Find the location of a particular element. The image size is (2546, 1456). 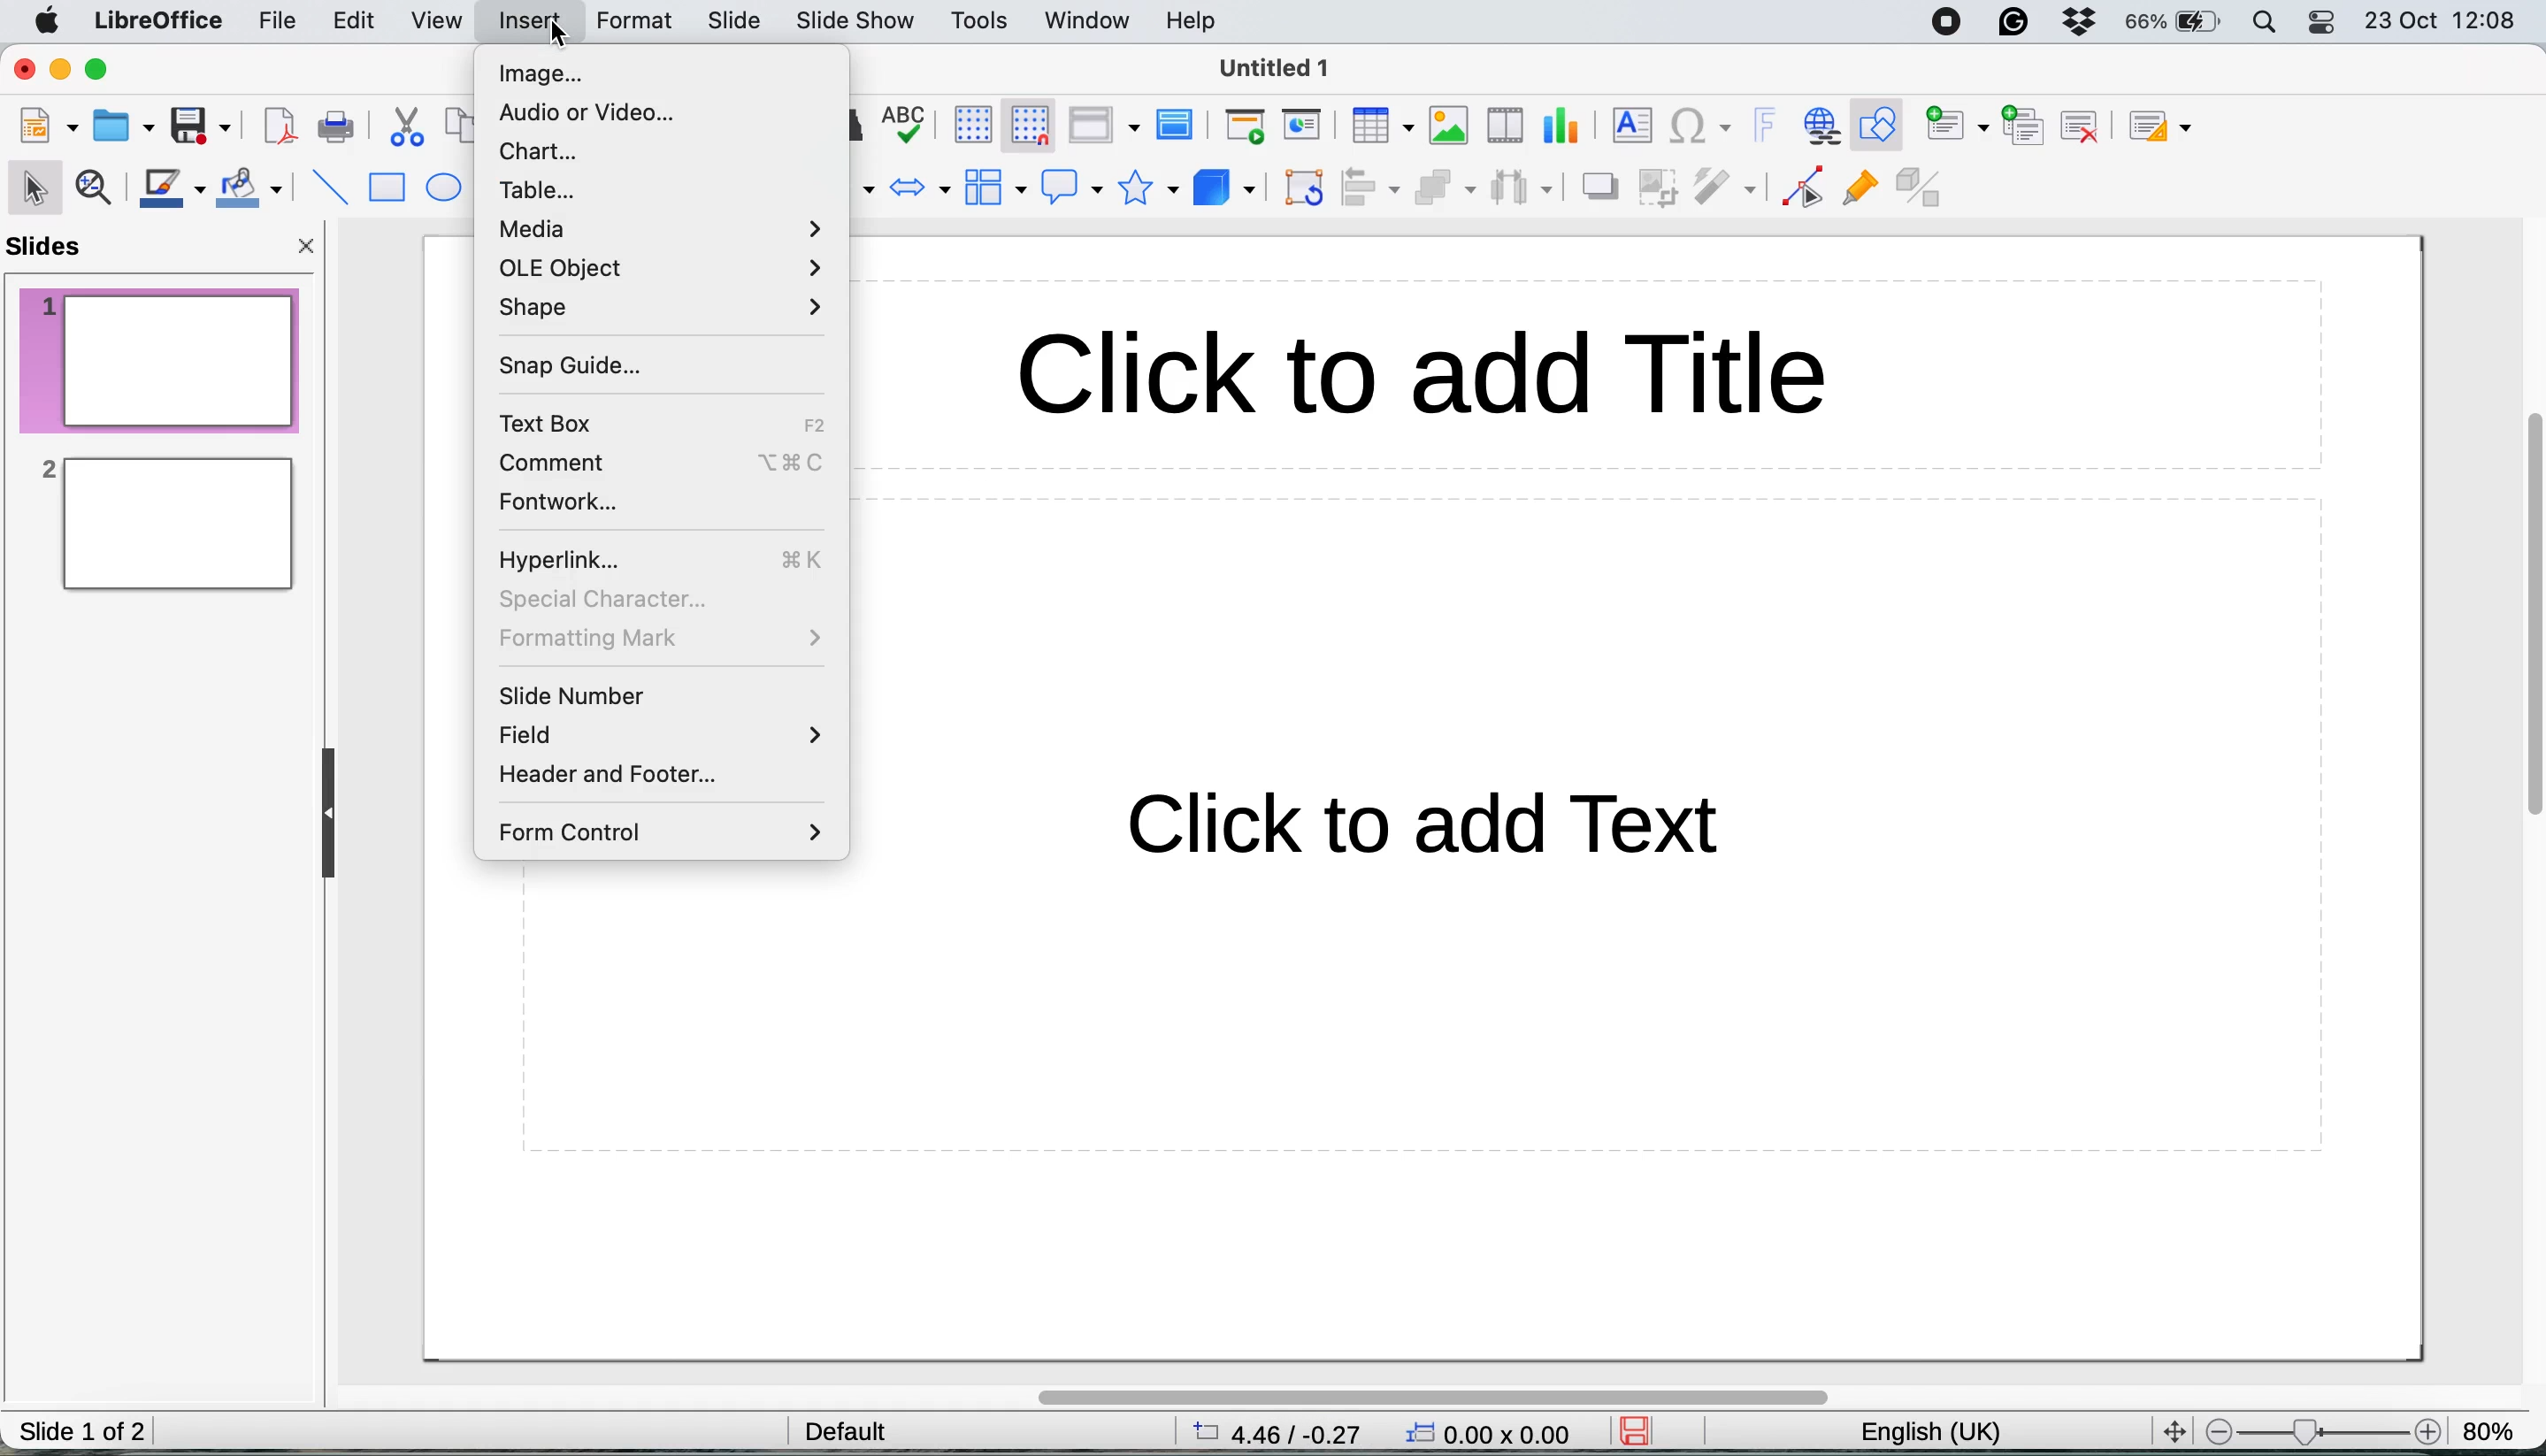

rectangle is located at coordinates (386, 190).